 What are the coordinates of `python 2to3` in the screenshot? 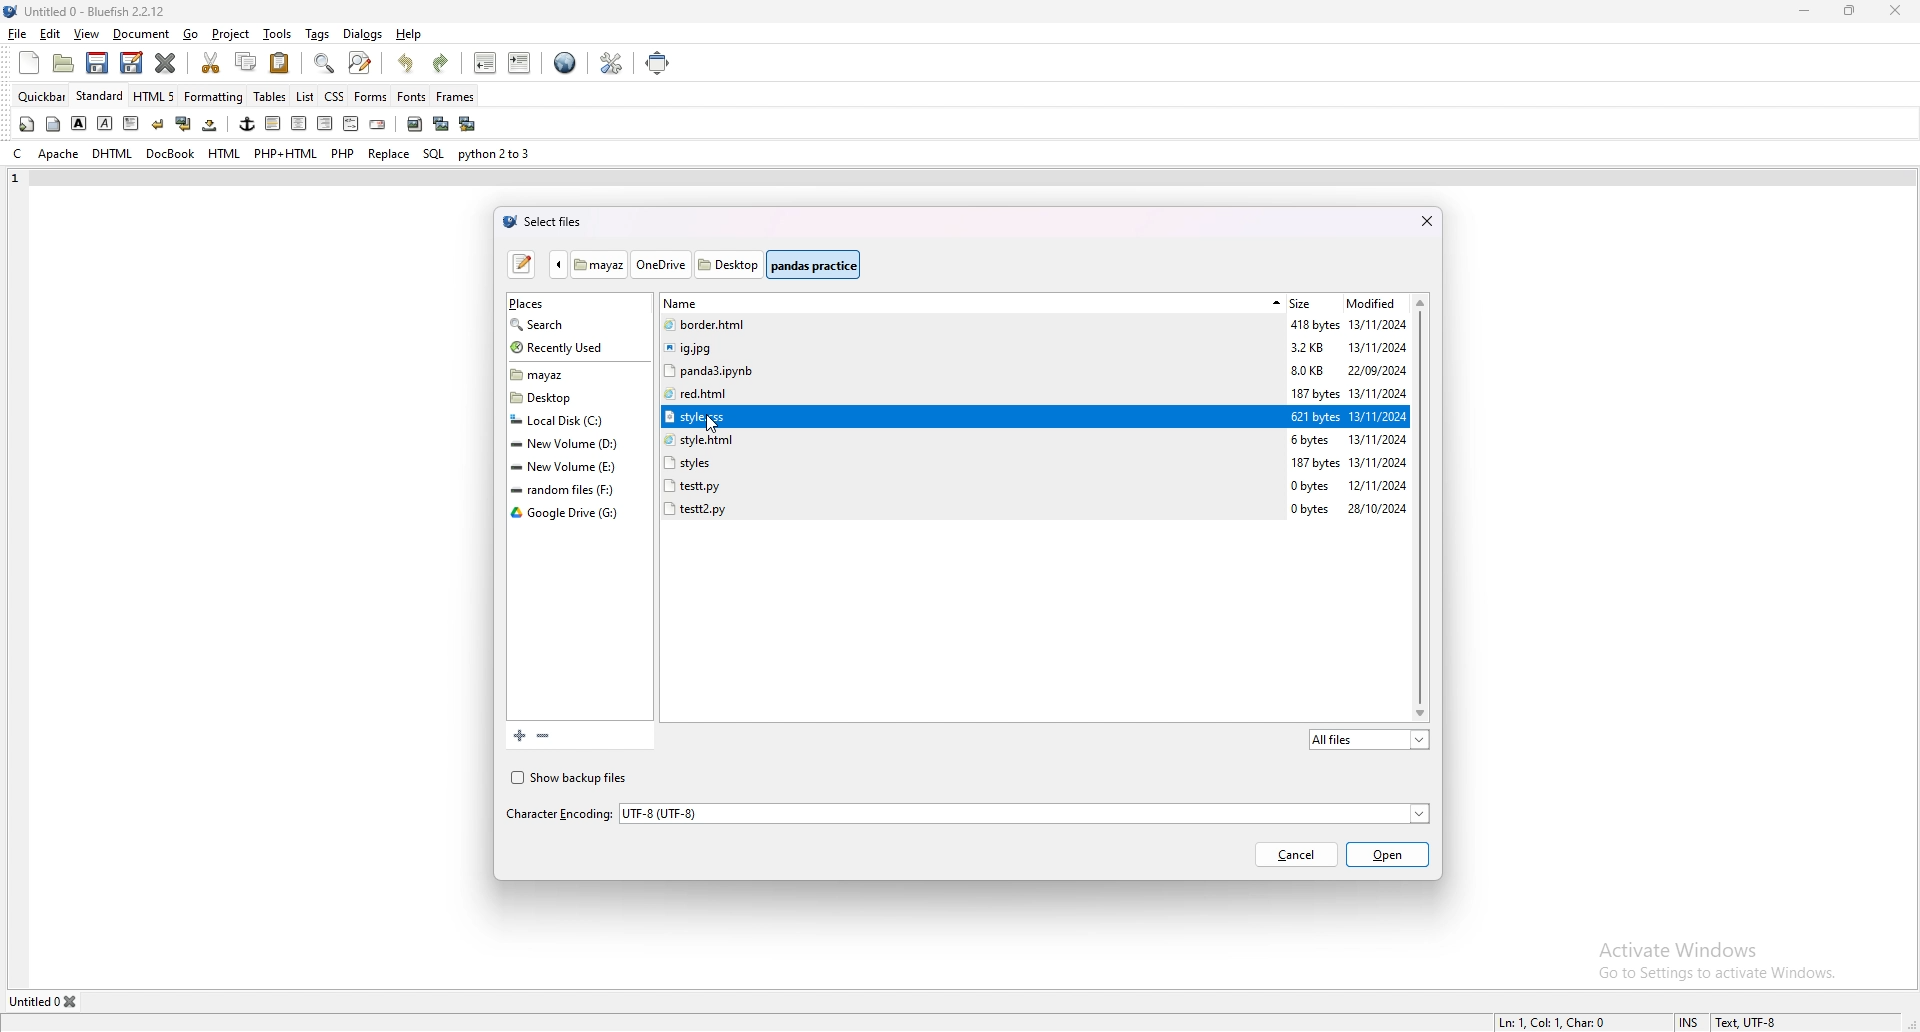 It's located at (496, 153).